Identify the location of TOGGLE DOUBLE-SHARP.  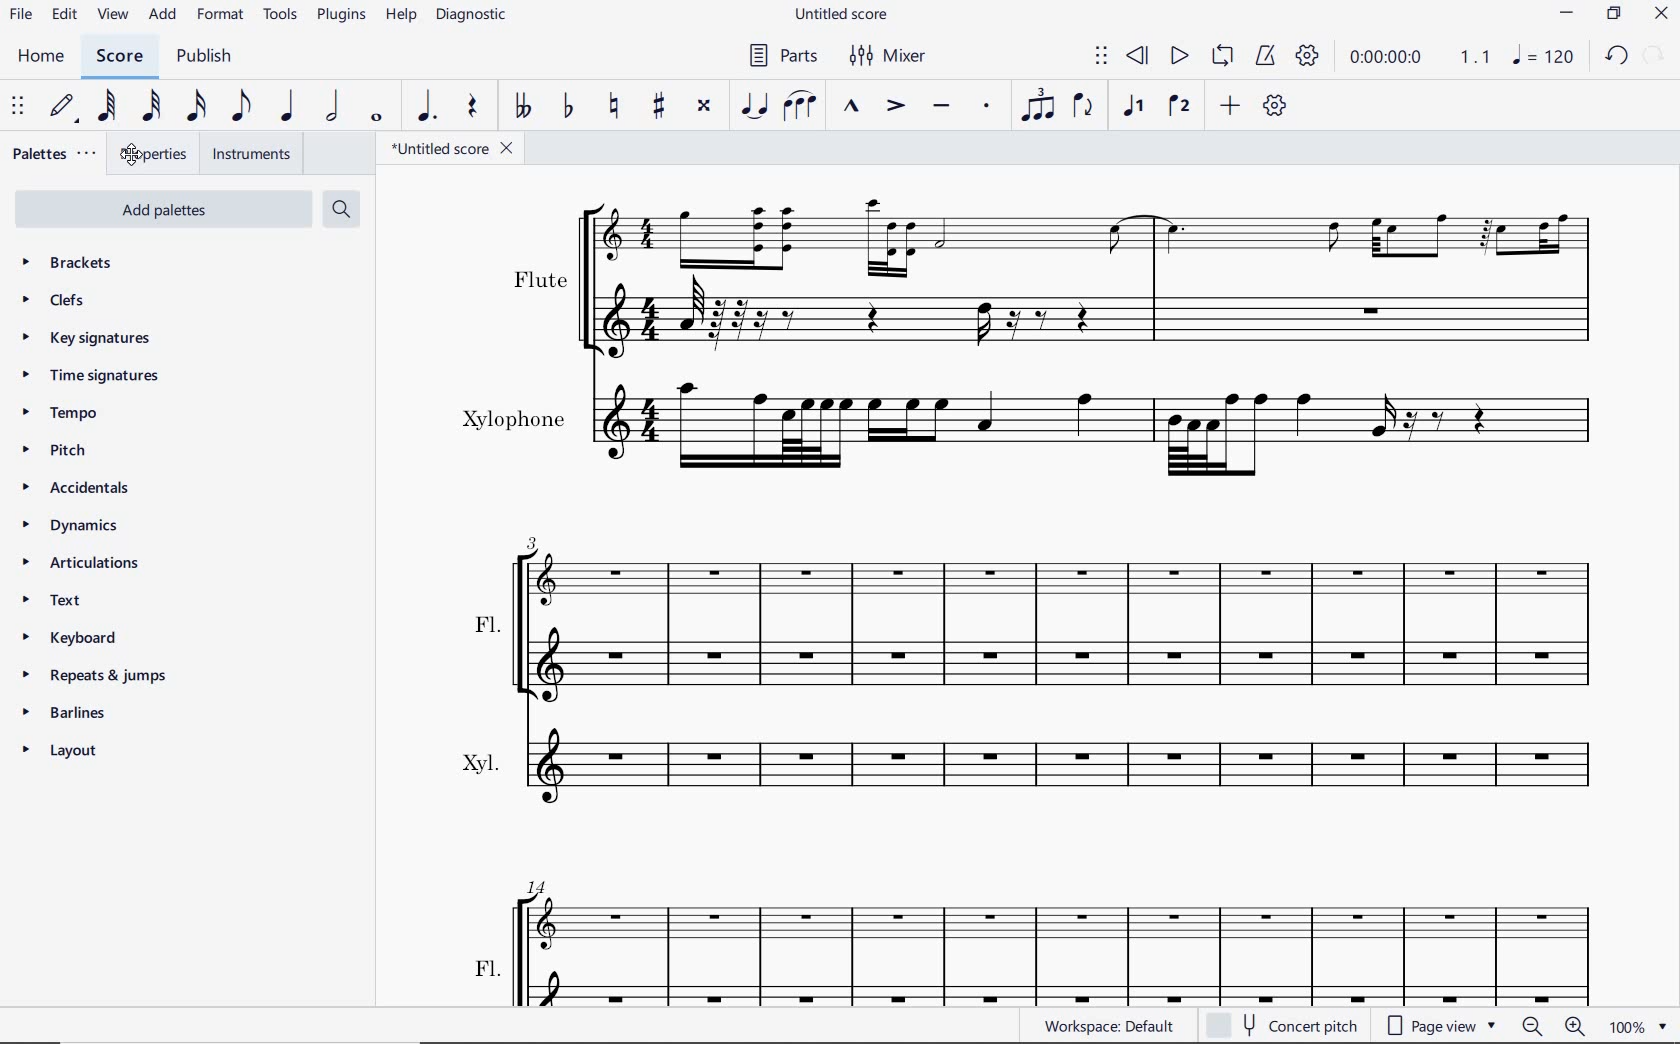
(706, 107).